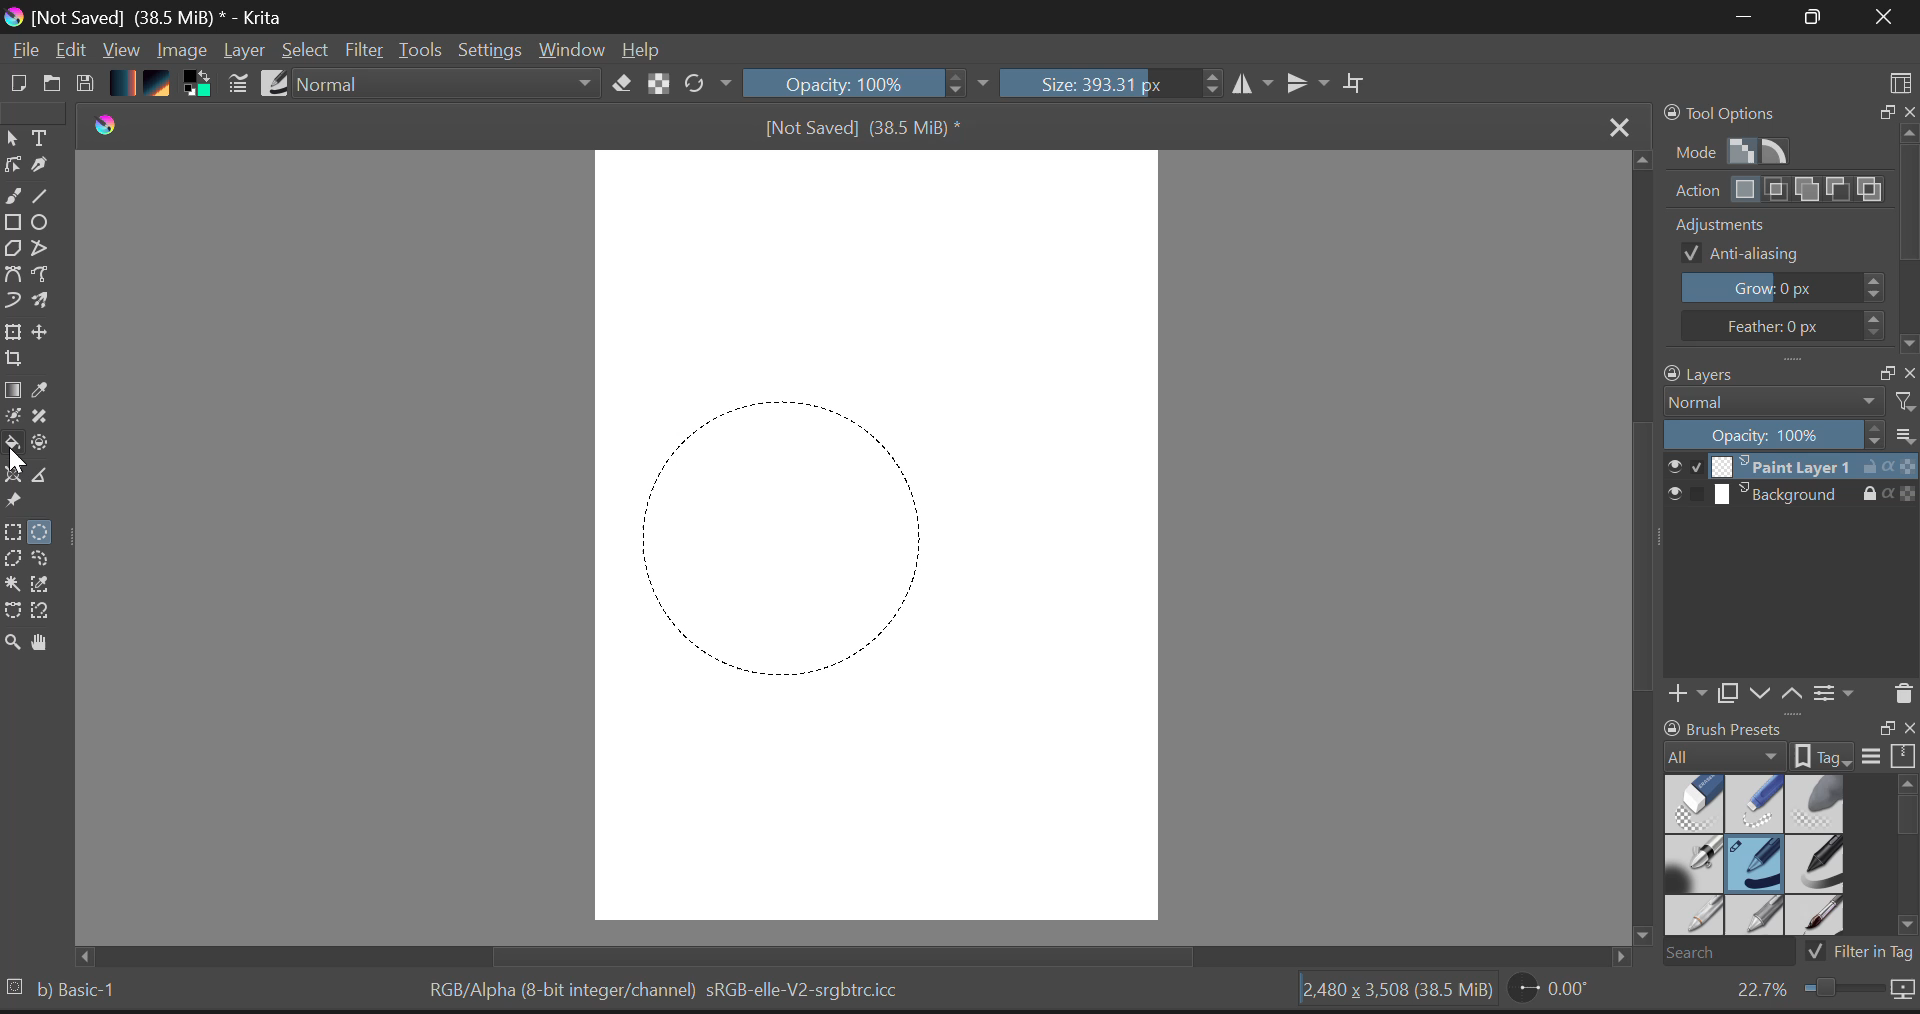  I want to click on Horizontal Mirror Flip, so click(1312, 85).